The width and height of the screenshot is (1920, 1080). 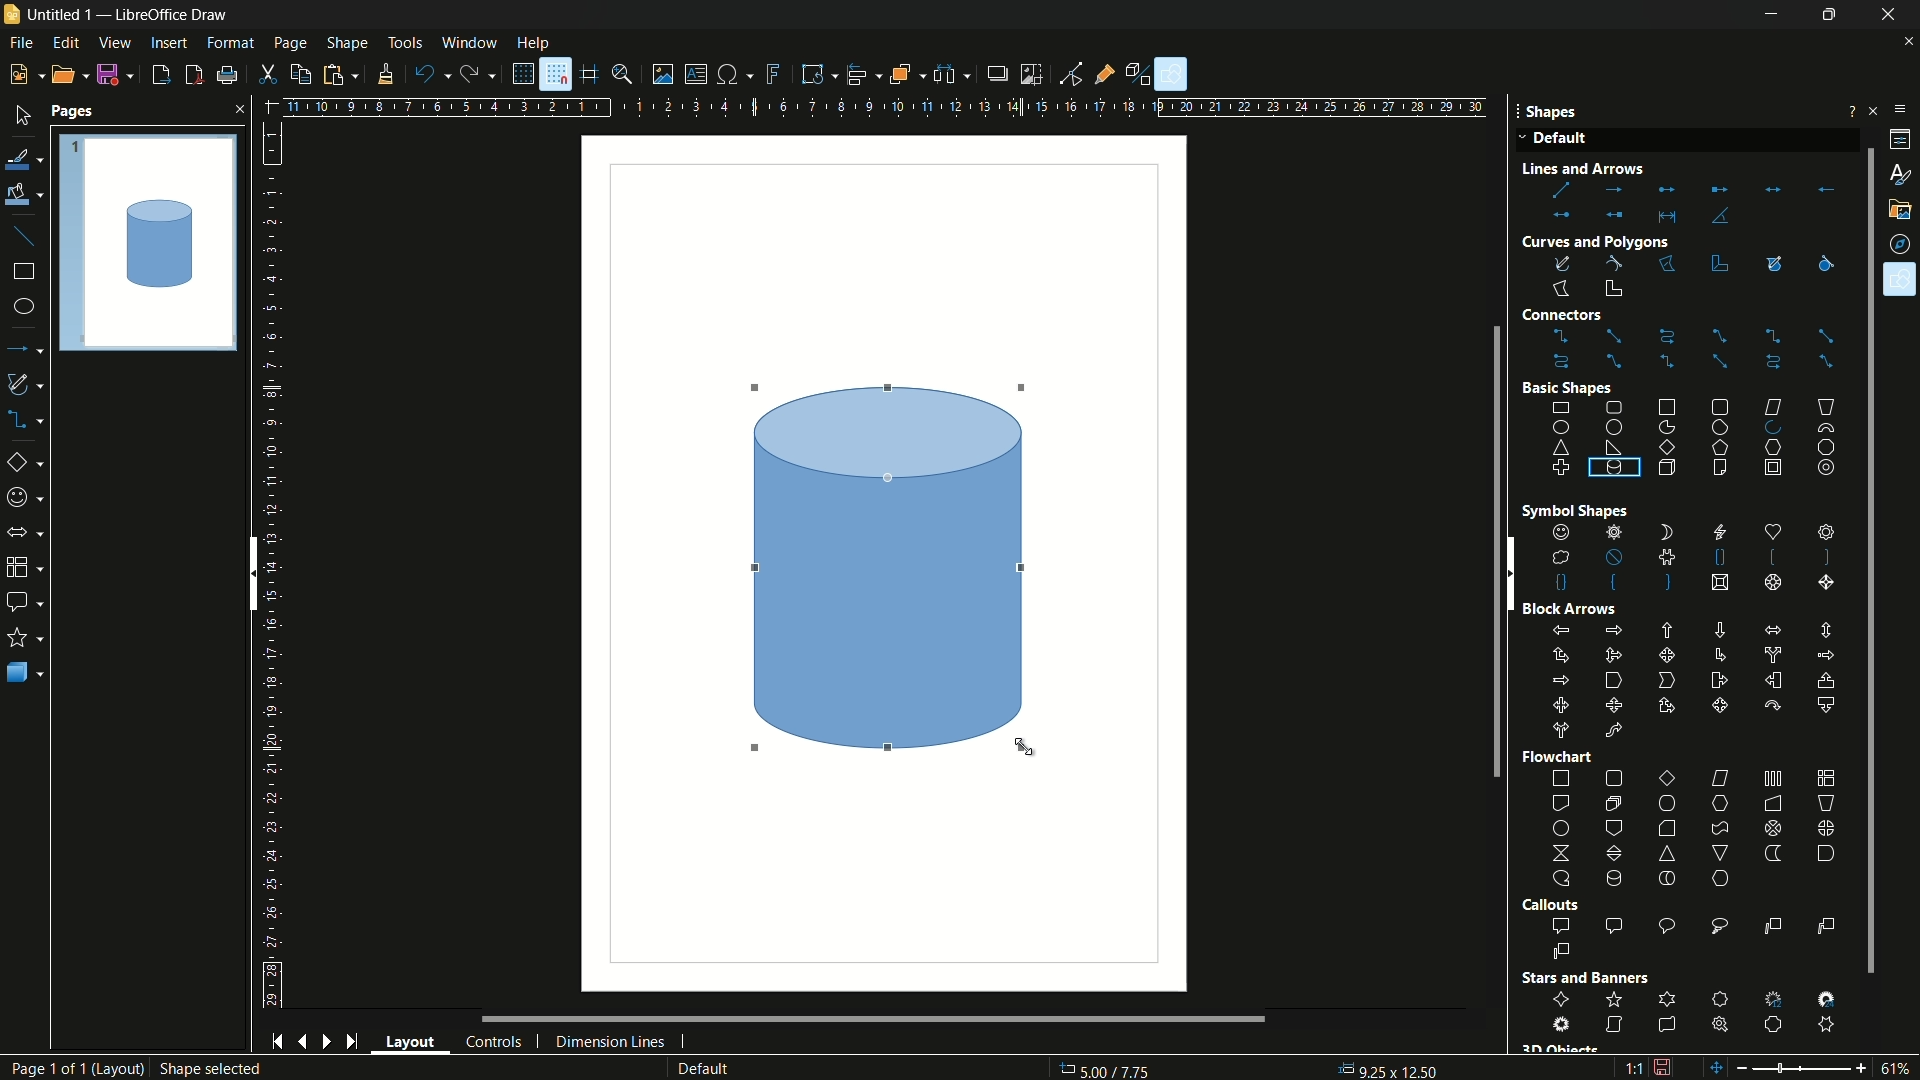 I want to click on curves and polygons, so click(x=28, y=385).